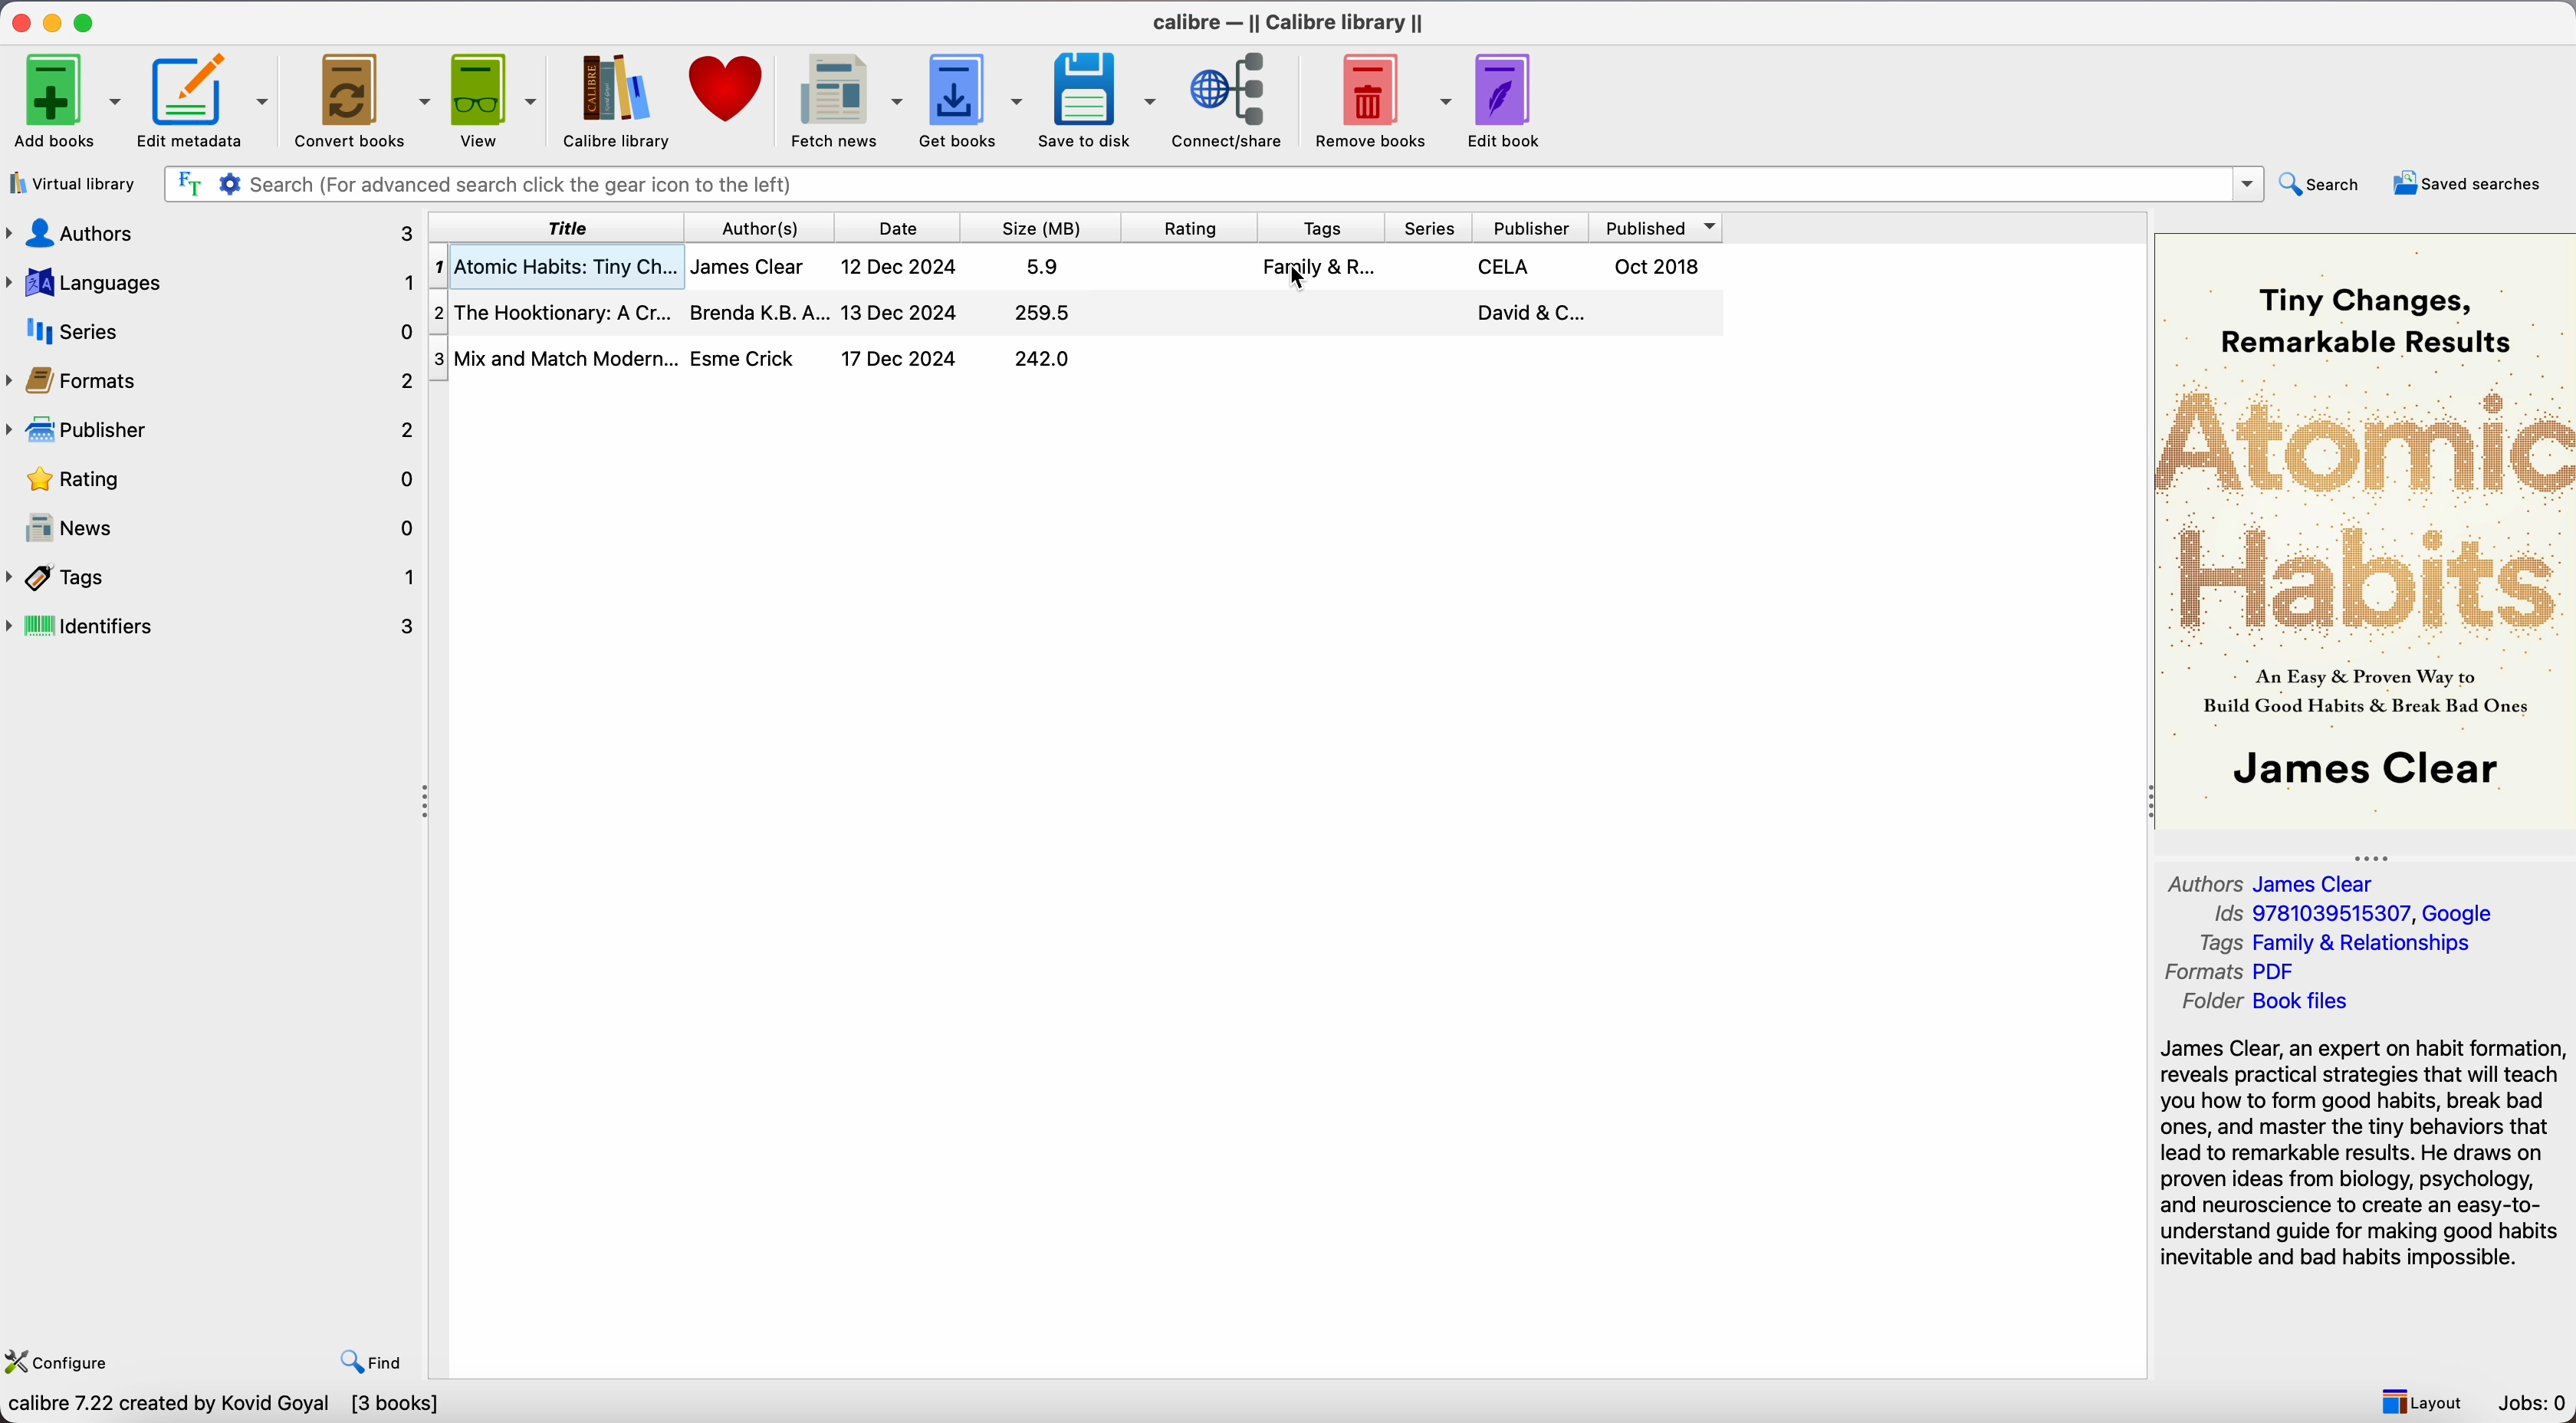 Image resolution: width=2576 pixels, height=1423 pixels. What do you see at coordinates (1045, 227) in the screenshot?
I see `size` at bounding box center [1045, 227].